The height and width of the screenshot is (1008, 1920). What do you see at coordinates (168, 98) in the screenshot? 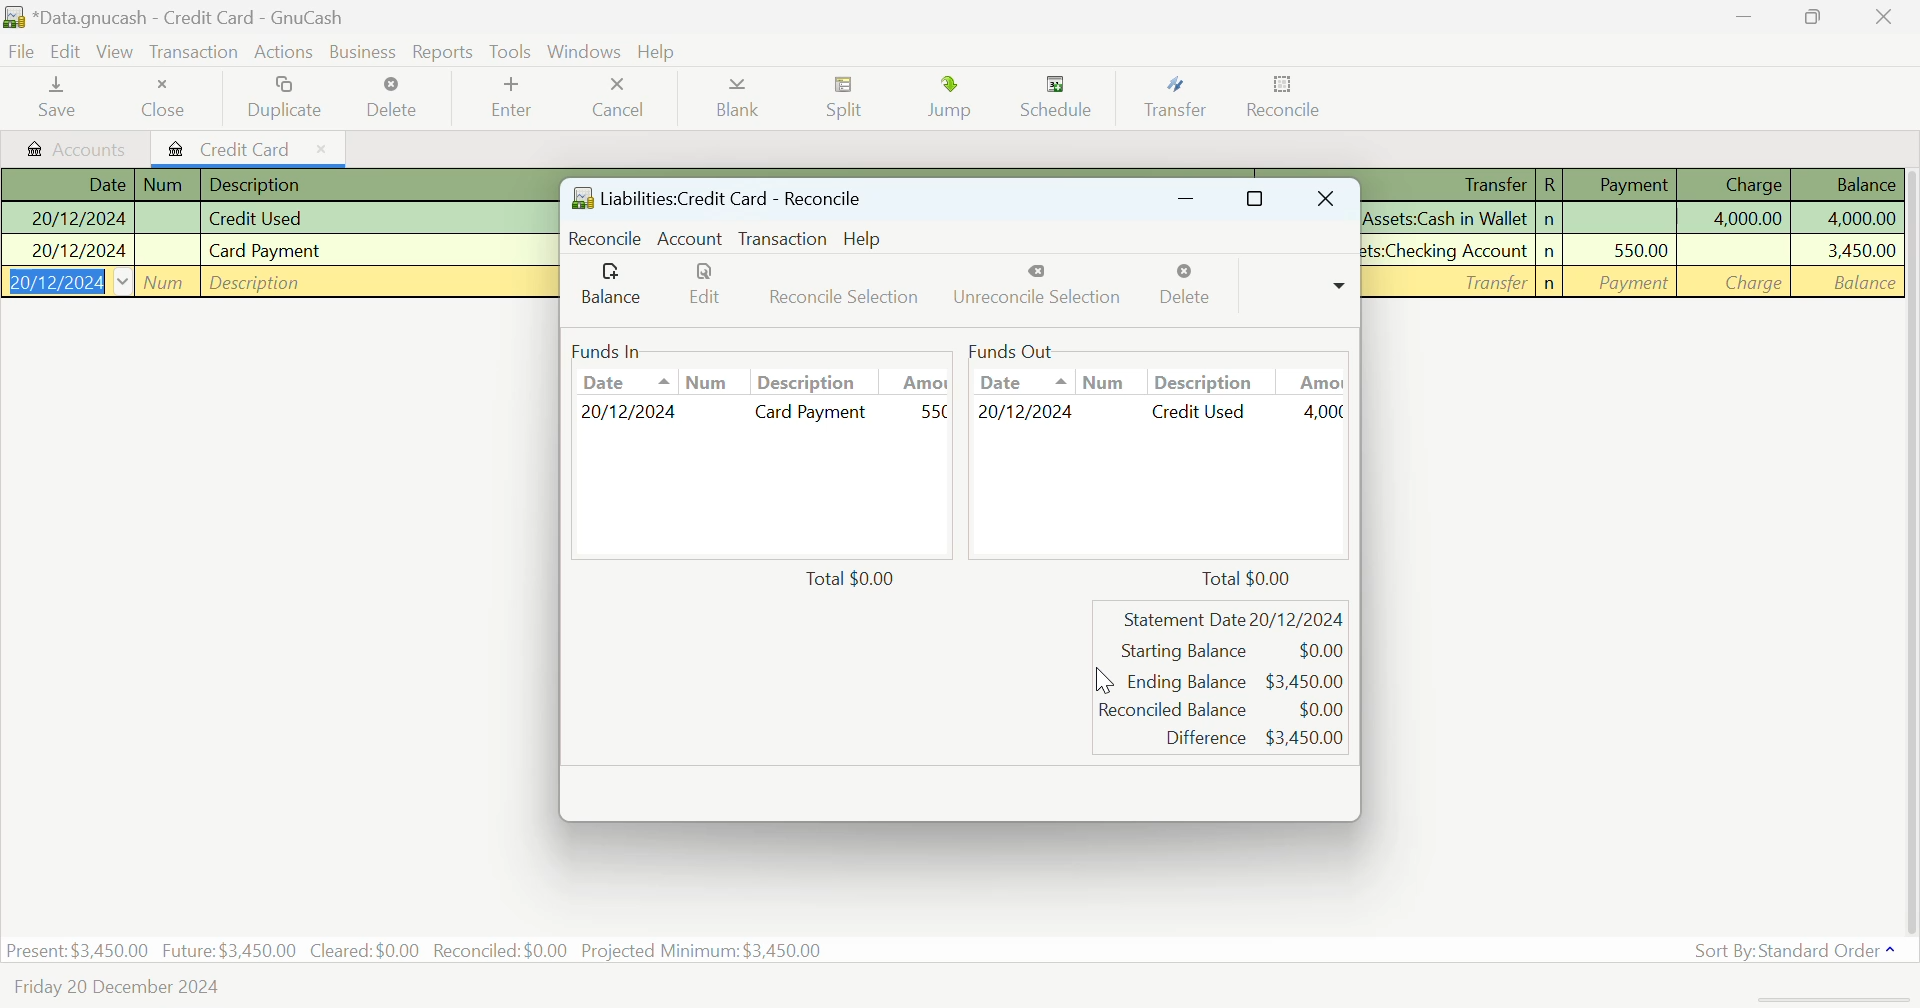
I see `Close` at bounding box center [168, 98].